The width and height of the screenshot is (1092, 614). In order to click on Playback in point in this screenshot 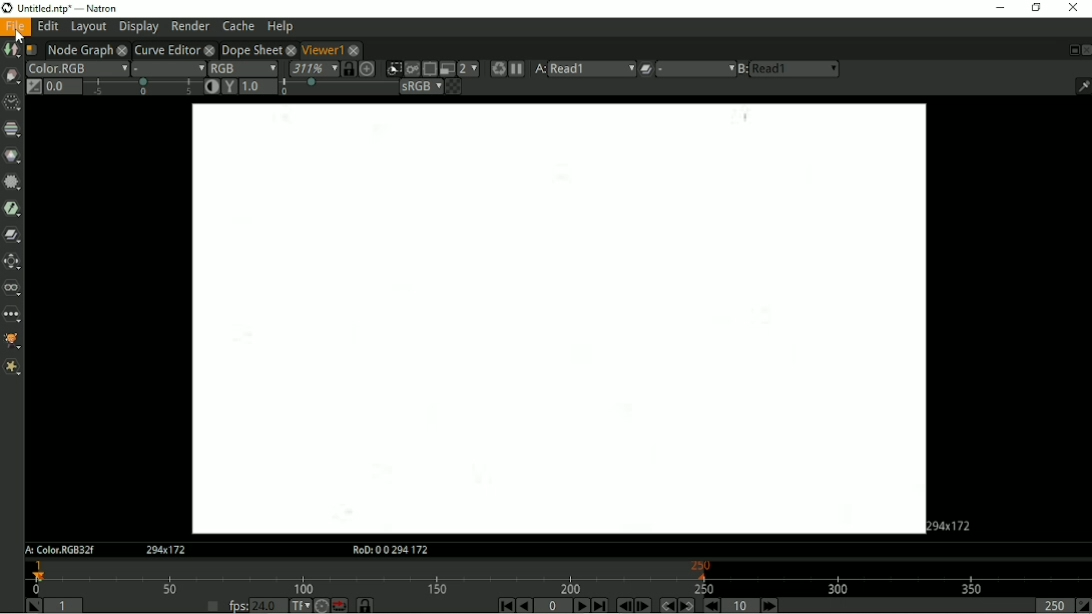, I will do `click(63, 606)`.